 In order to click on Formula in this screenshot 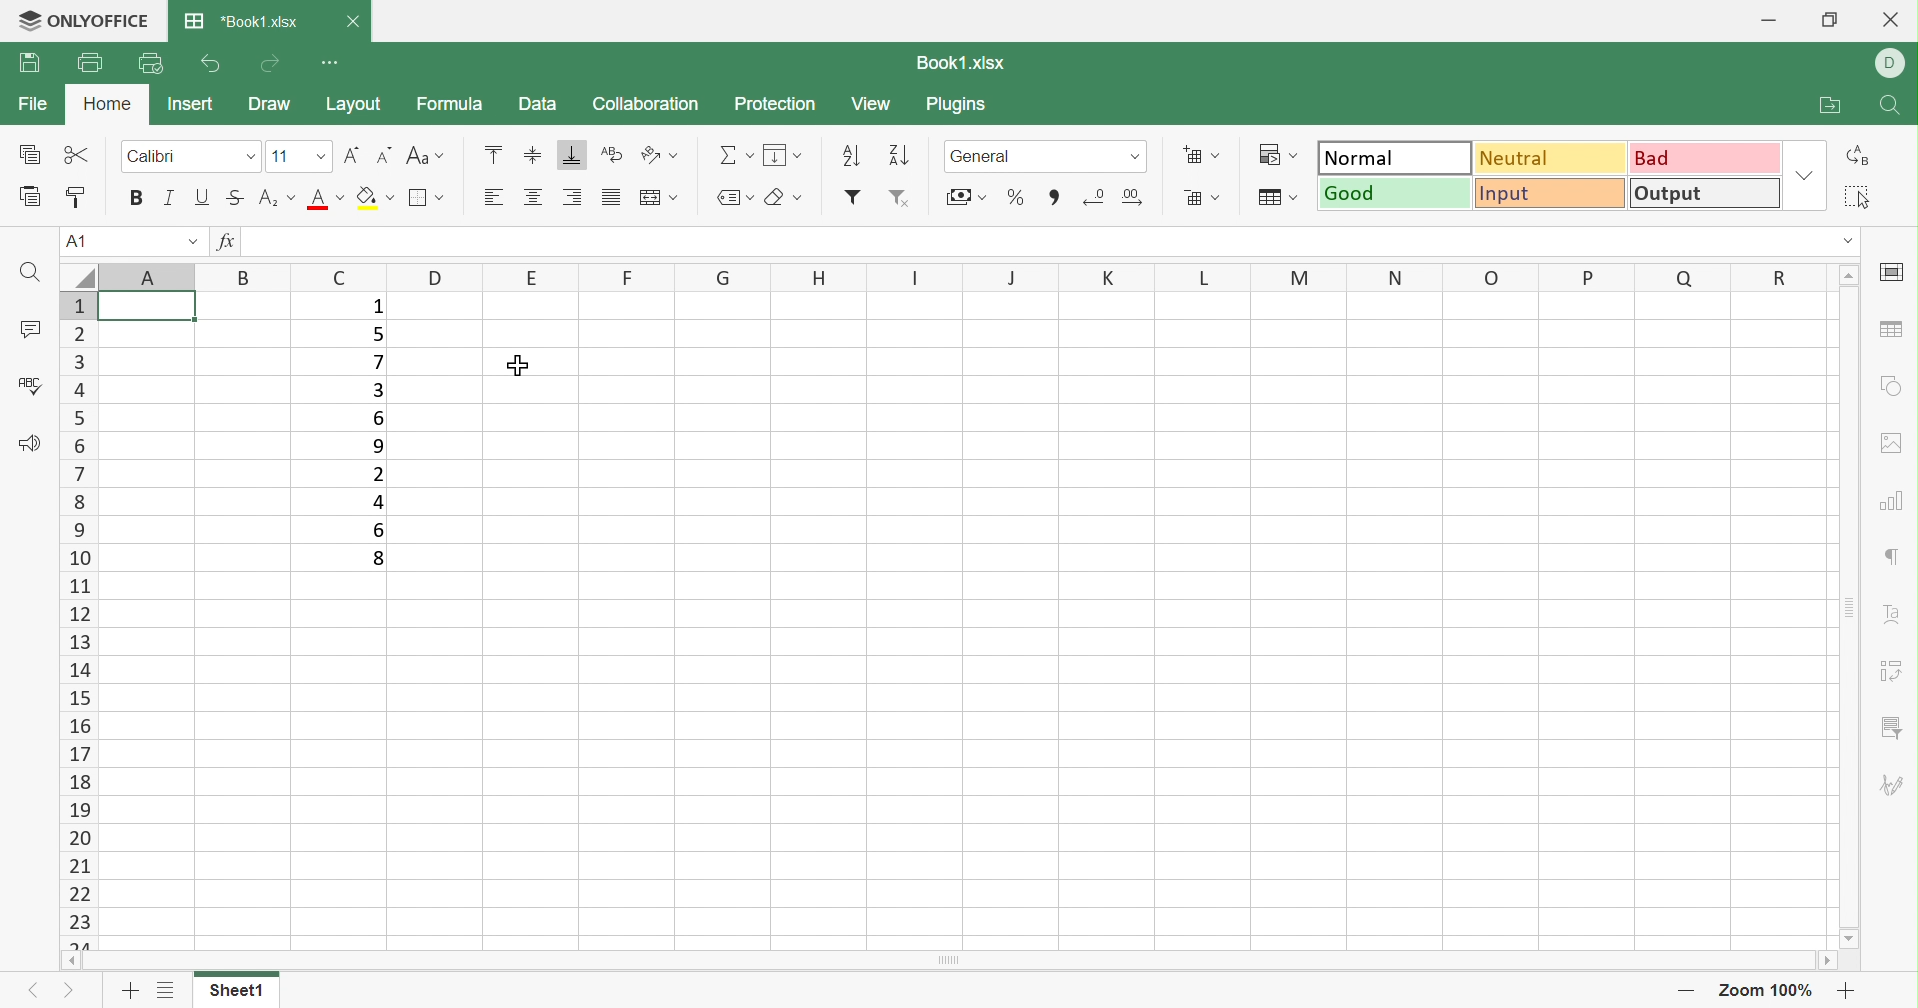, I will do `click(457, 105)`.